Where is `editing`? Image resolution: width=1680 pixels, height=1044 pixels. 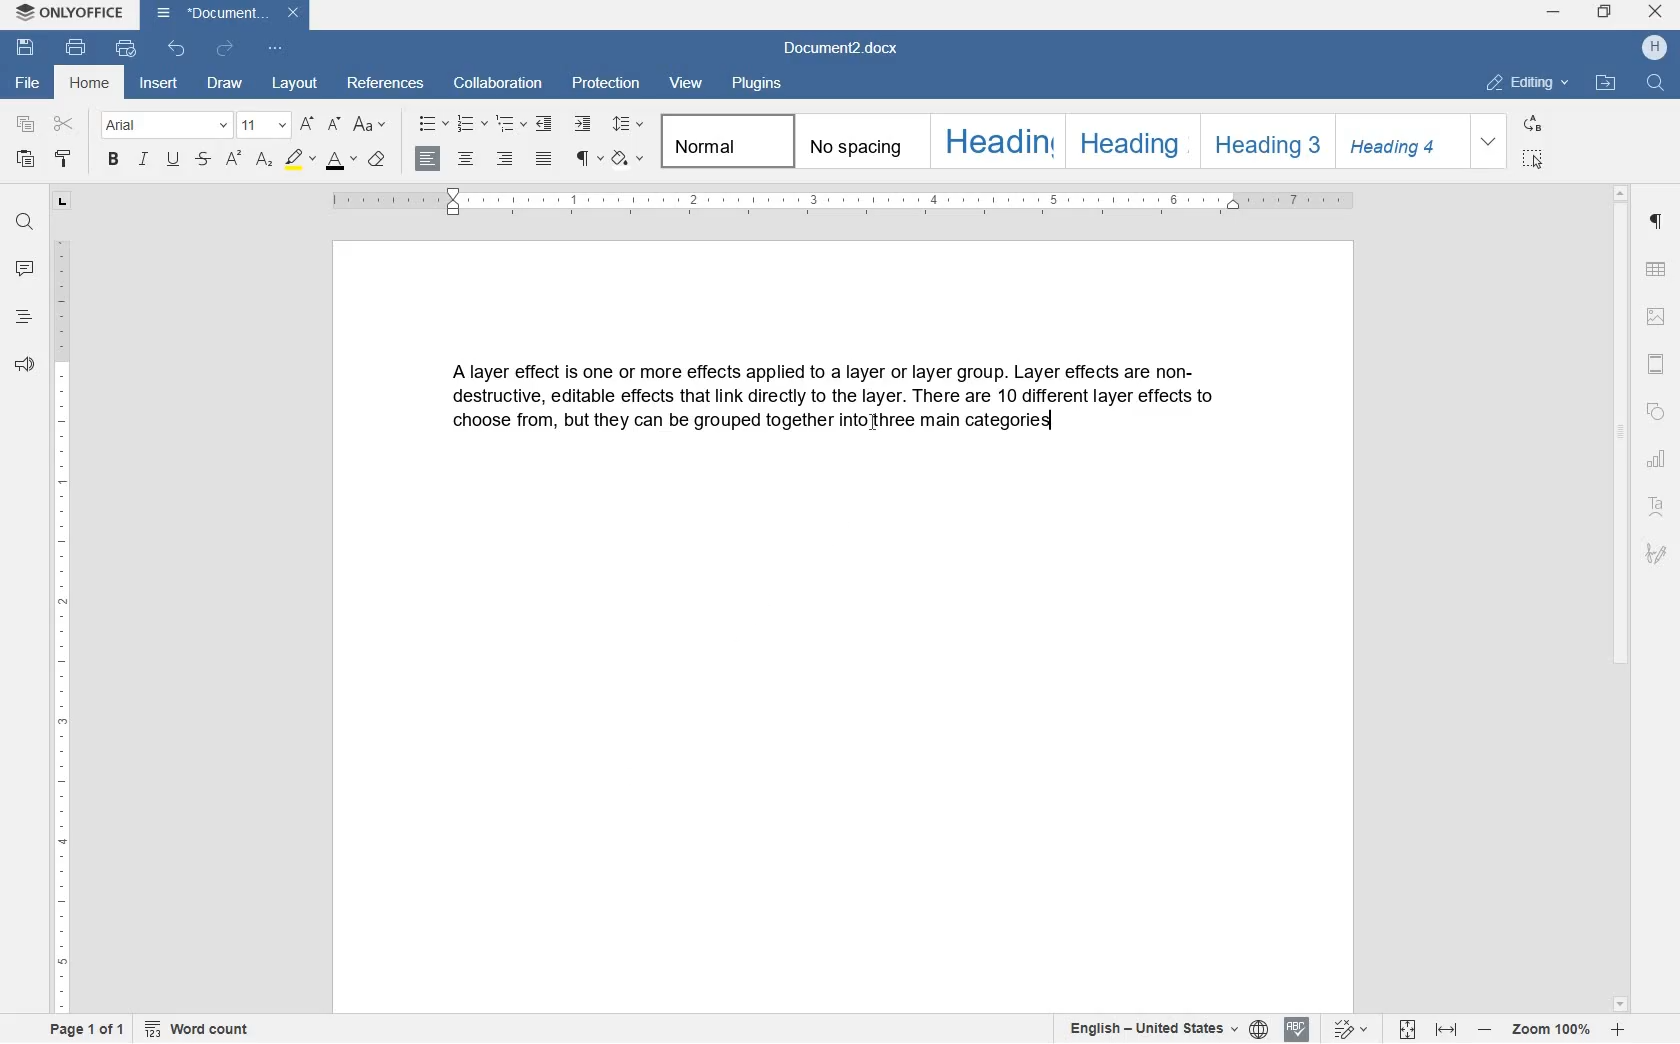
editing is located at coordinates (1531, 84).